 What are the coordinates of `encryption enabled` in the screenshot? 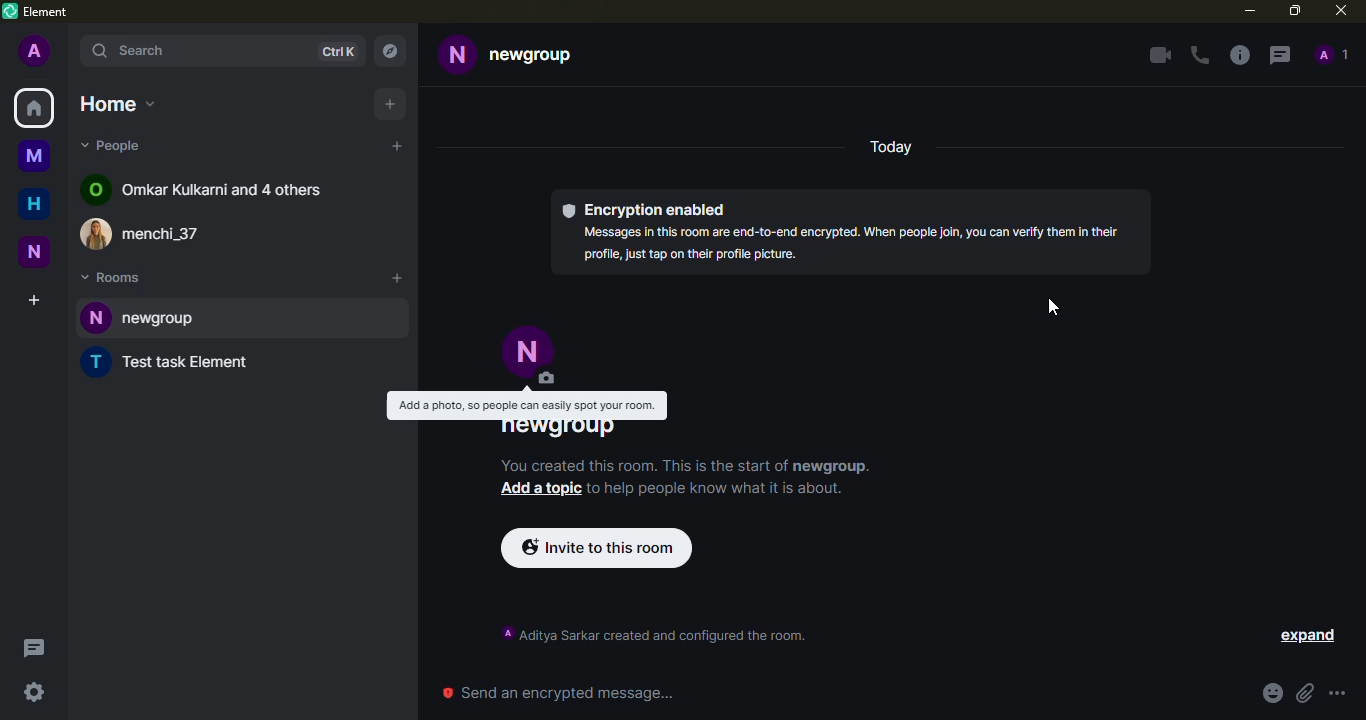 It's located at (646, 210).